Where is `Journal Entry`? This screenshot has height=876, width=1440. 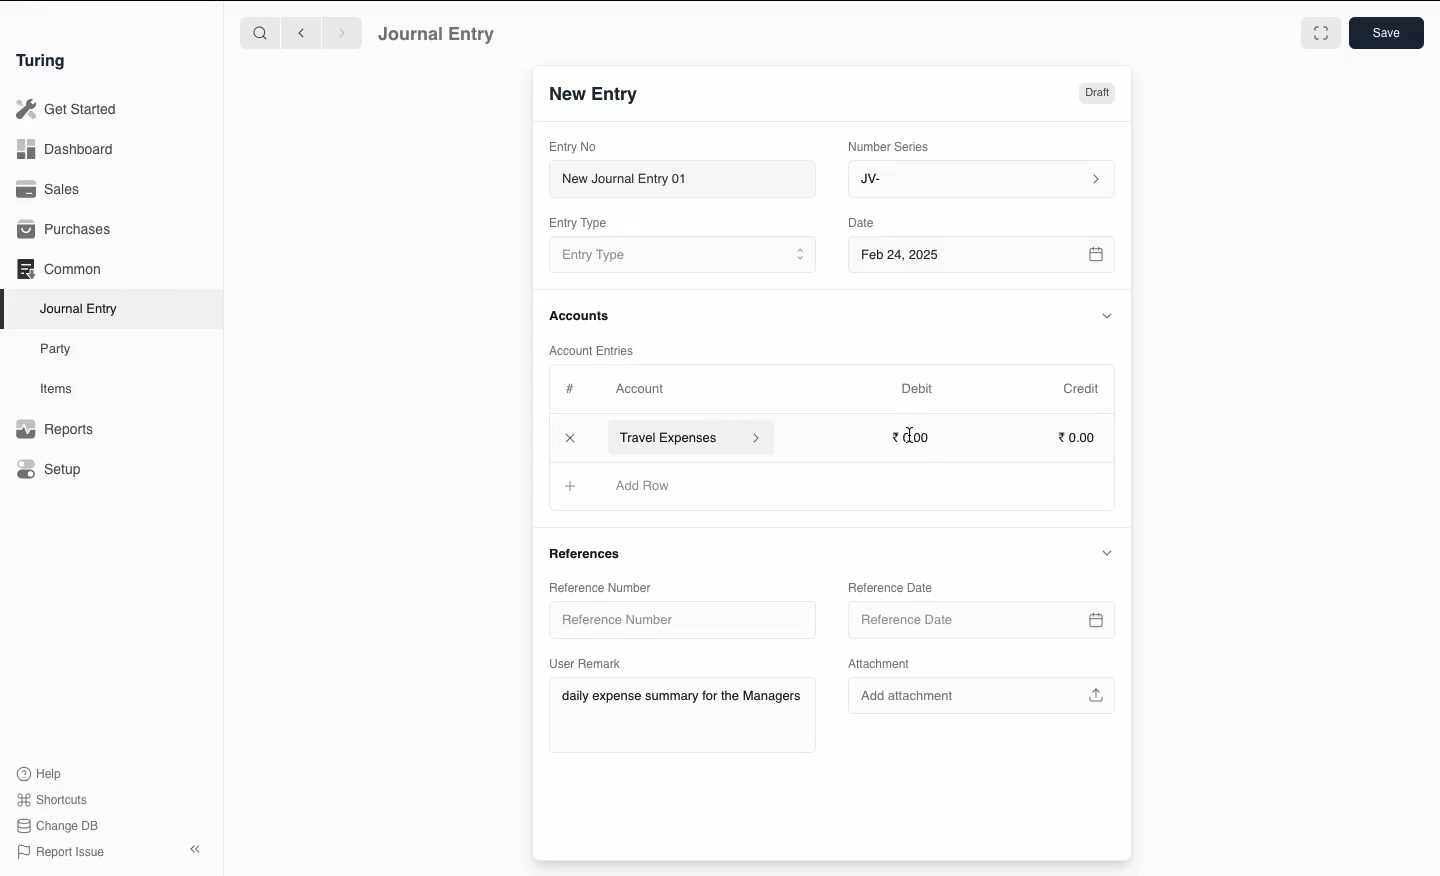
Journal Entry is located at coordinates (438, 35).